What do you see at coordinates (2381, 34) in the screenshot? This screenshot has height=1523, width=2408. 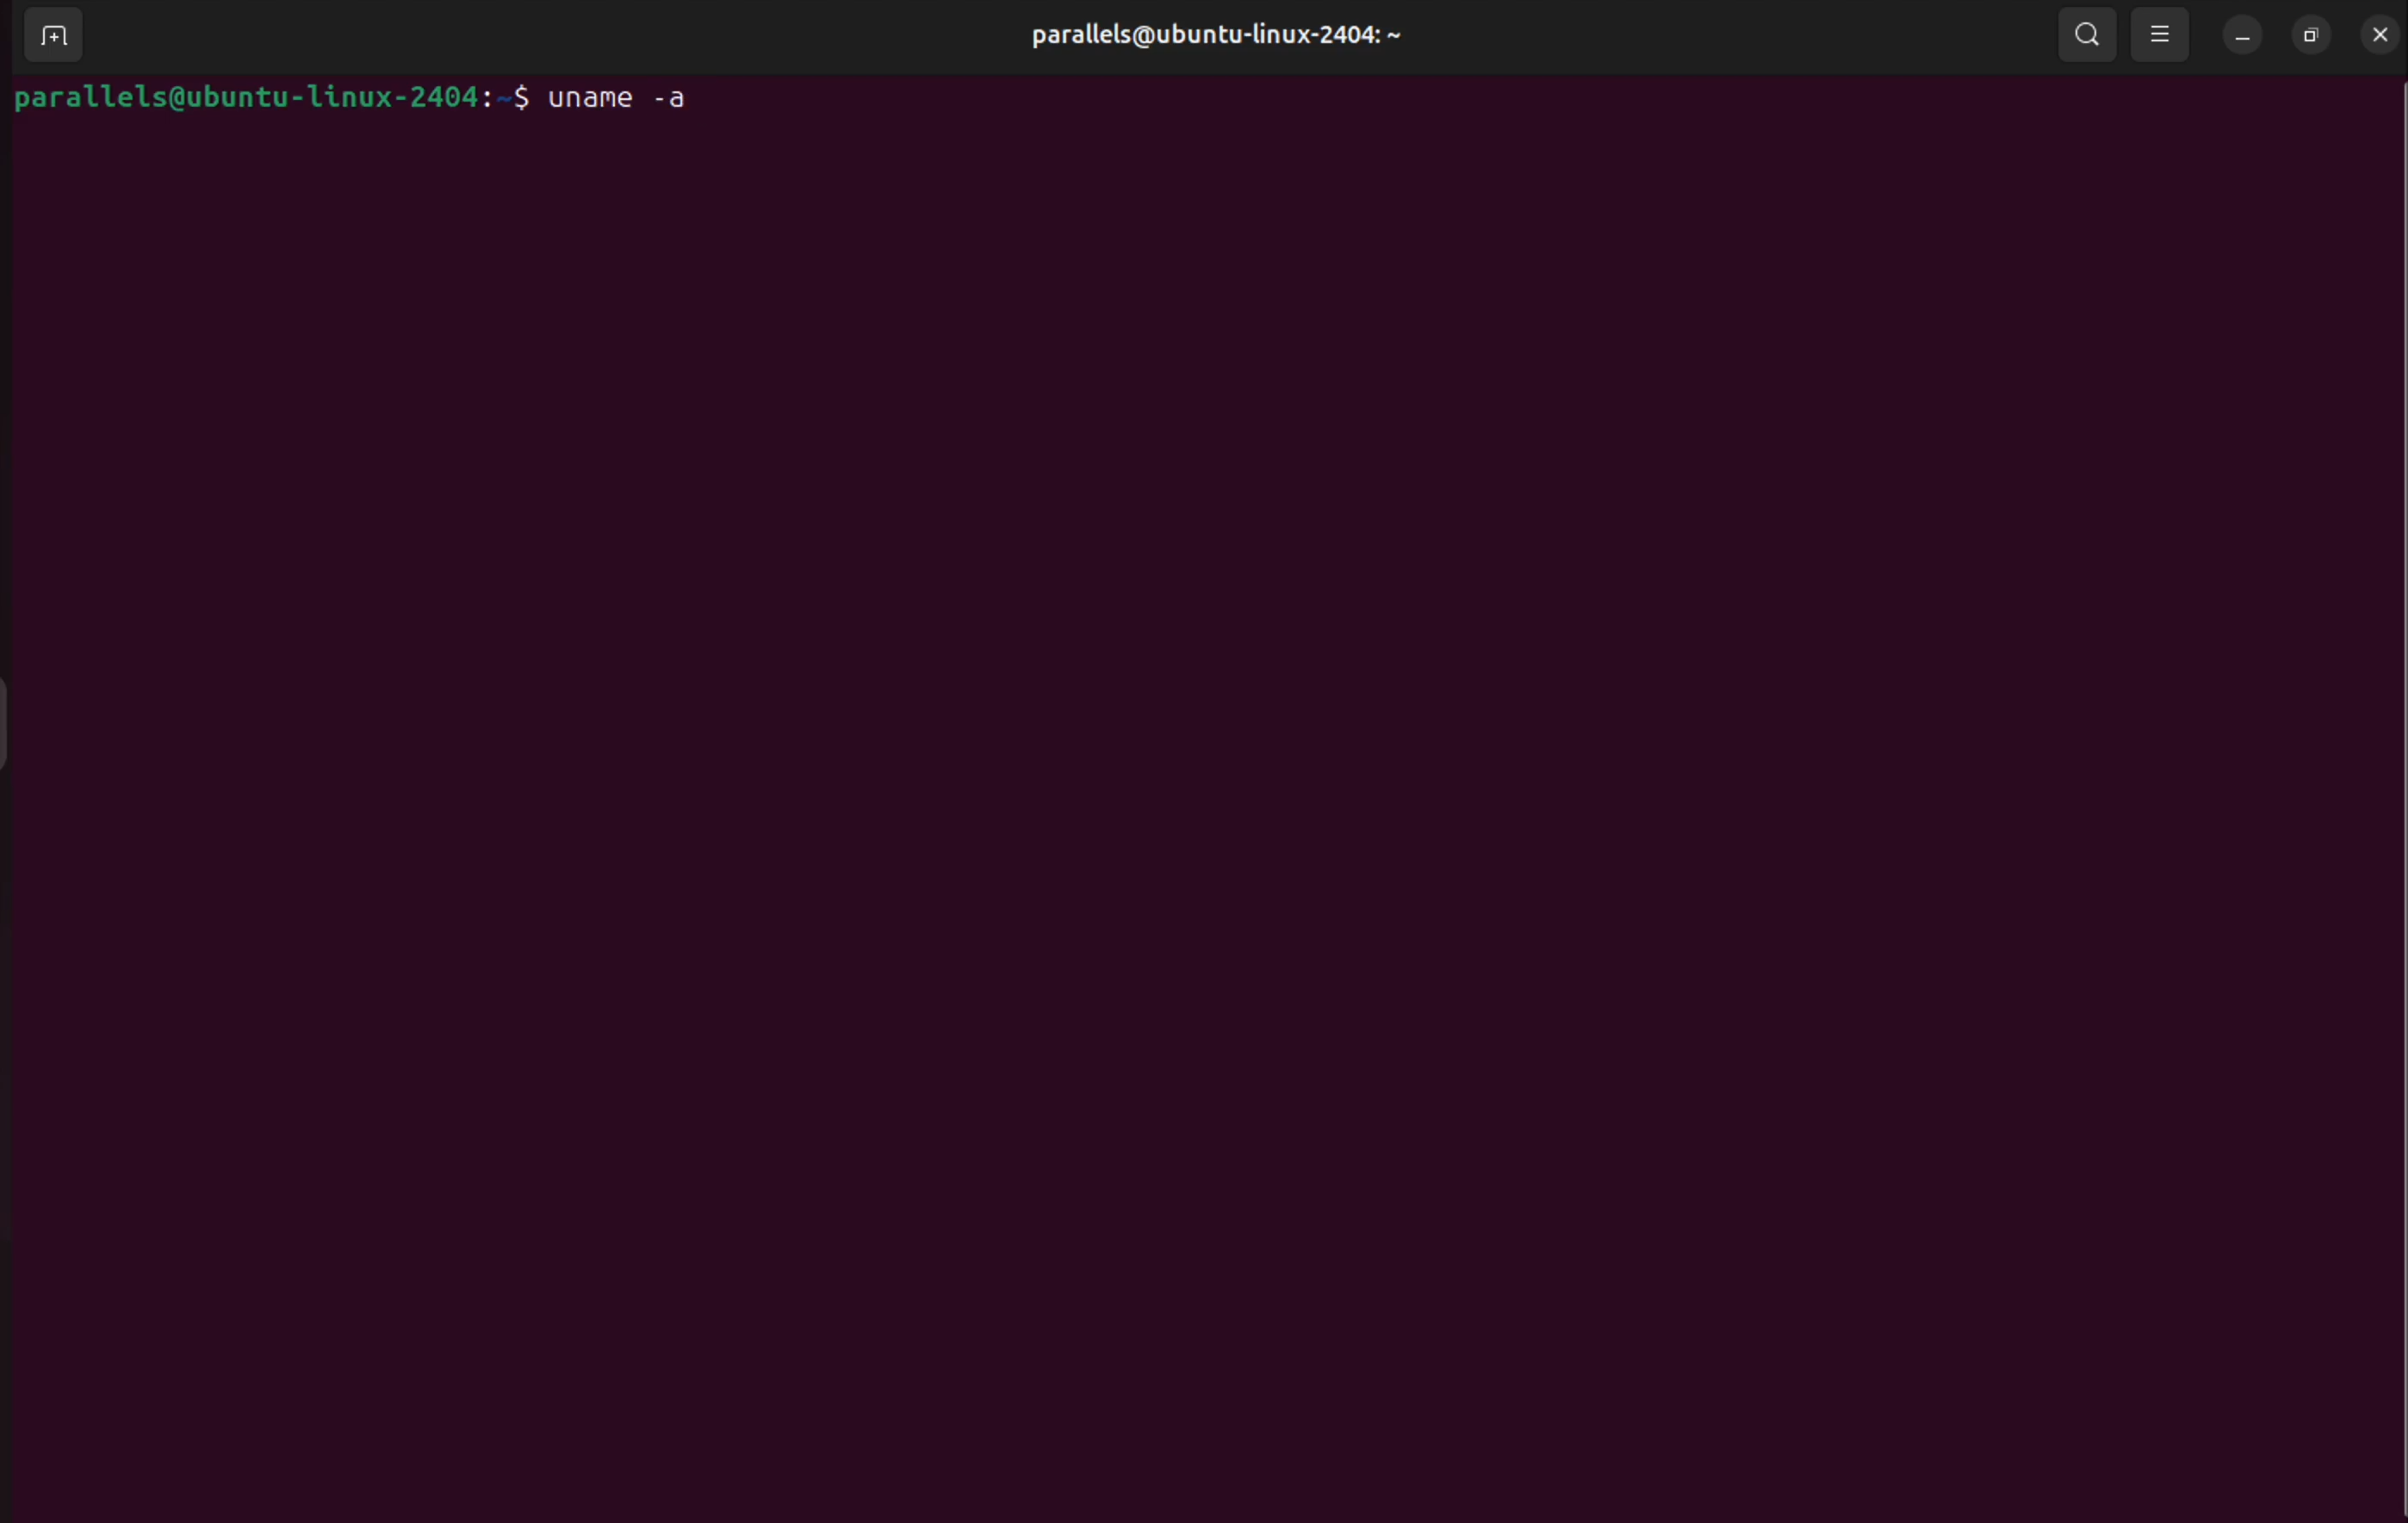 I see `close` at bounding box center [2381, 34].